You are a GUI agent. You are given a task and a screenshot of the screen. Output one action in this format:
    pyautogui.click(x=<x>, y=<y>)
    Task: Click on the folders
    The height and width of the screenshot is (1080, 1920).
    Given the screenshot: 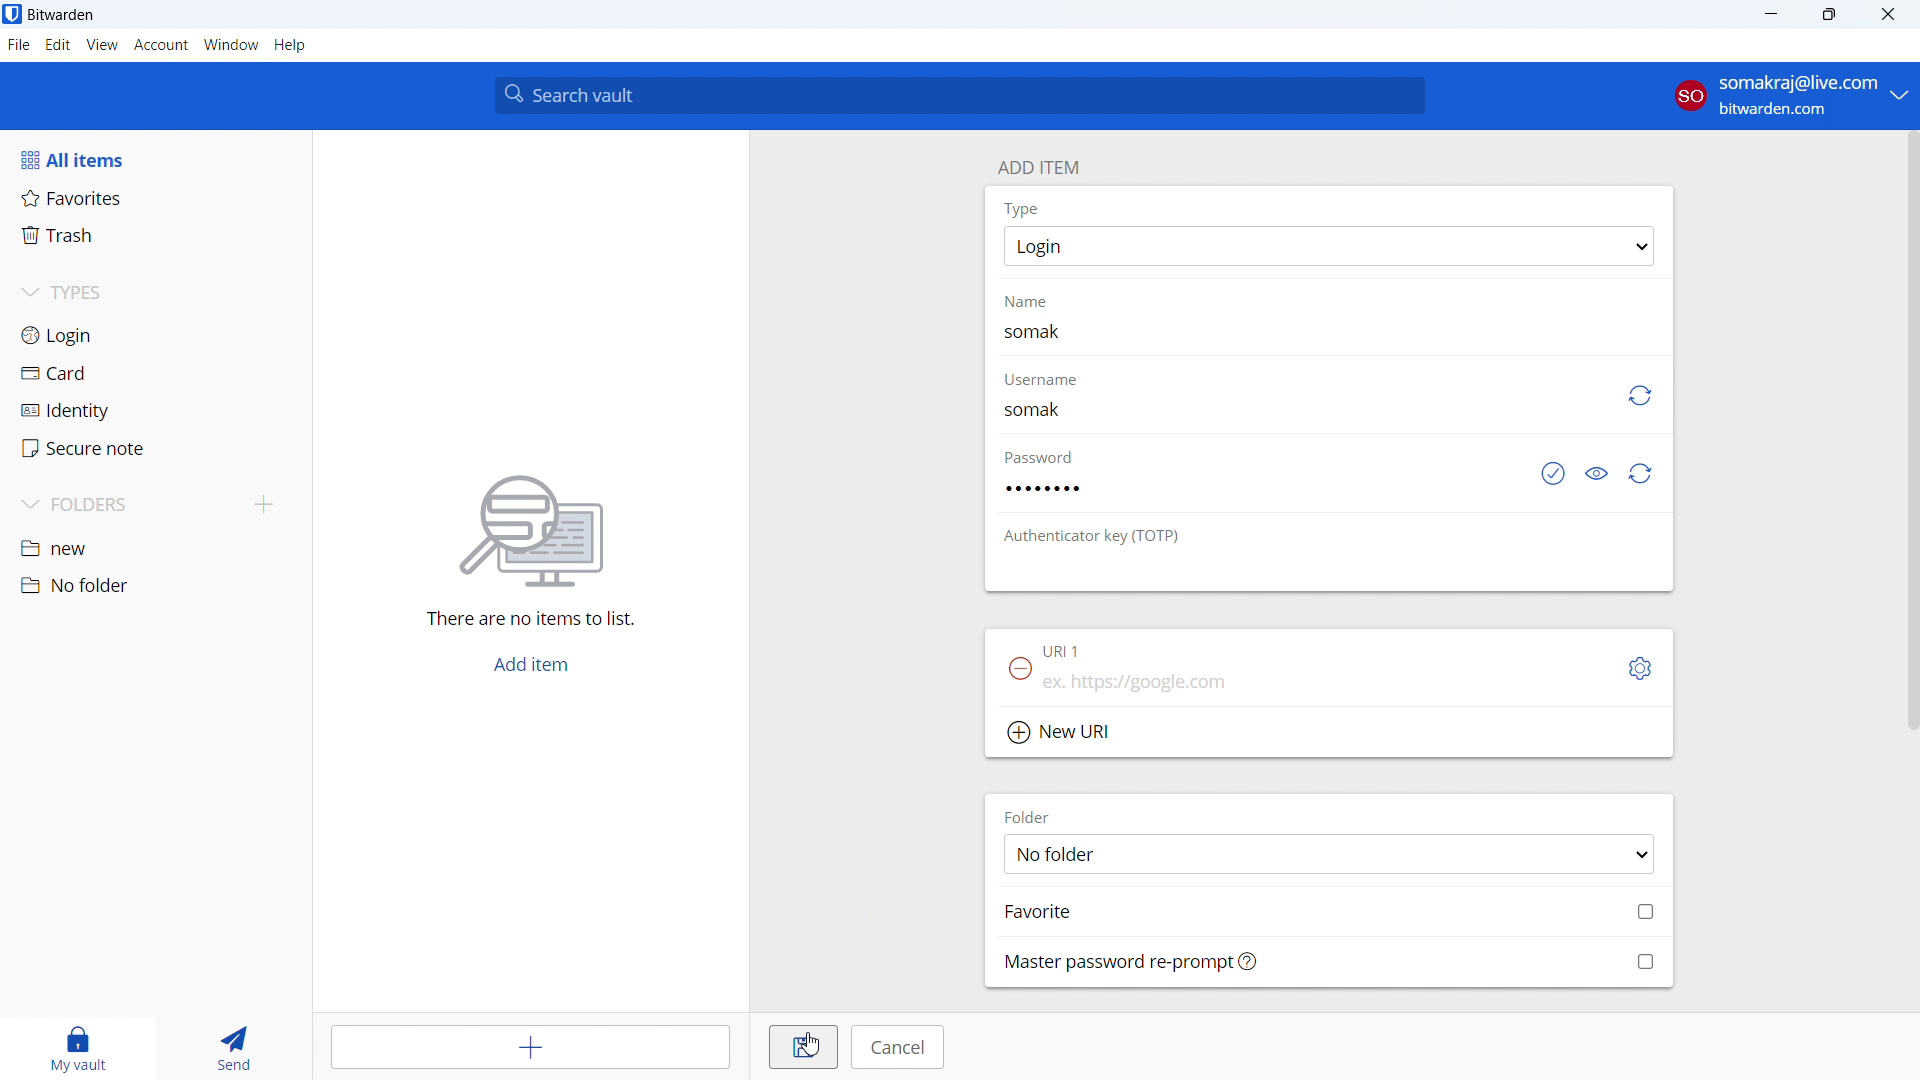 What is the action you would take?
    pyautogui.click(x=126, y=505)
    